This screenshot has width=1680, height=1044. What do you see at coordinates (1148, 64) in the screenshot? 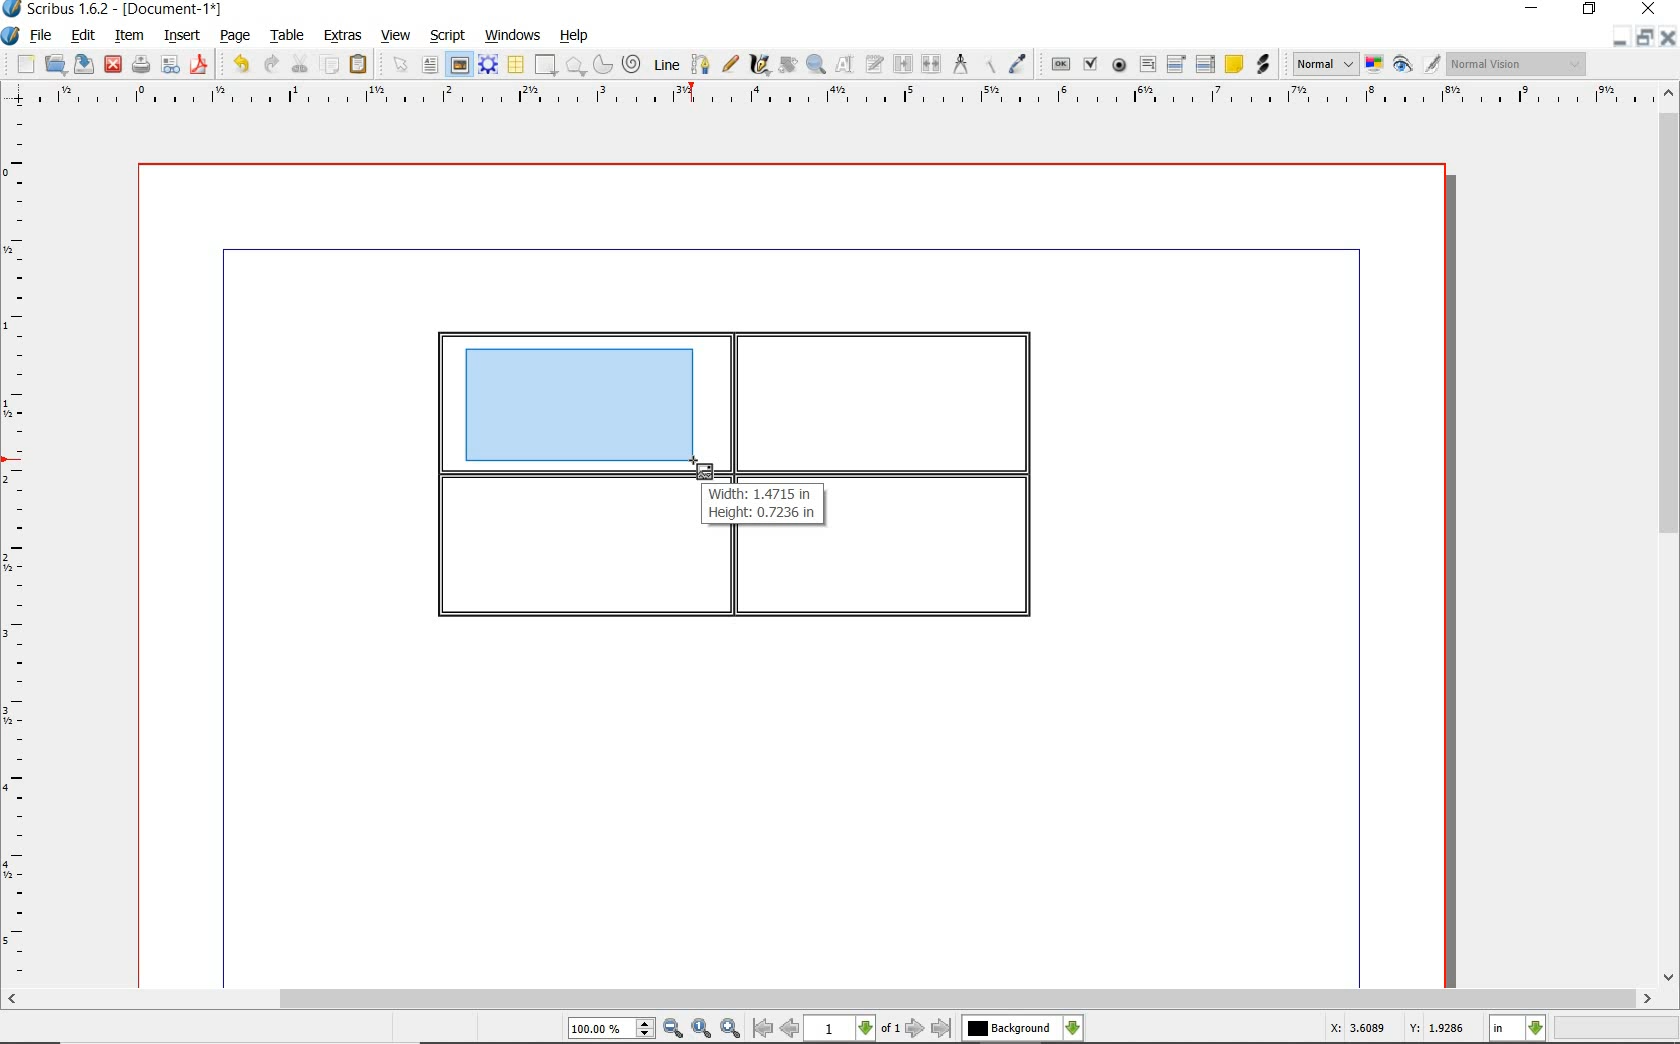
I see `pdf text field` at bounding box center [1148, 64].